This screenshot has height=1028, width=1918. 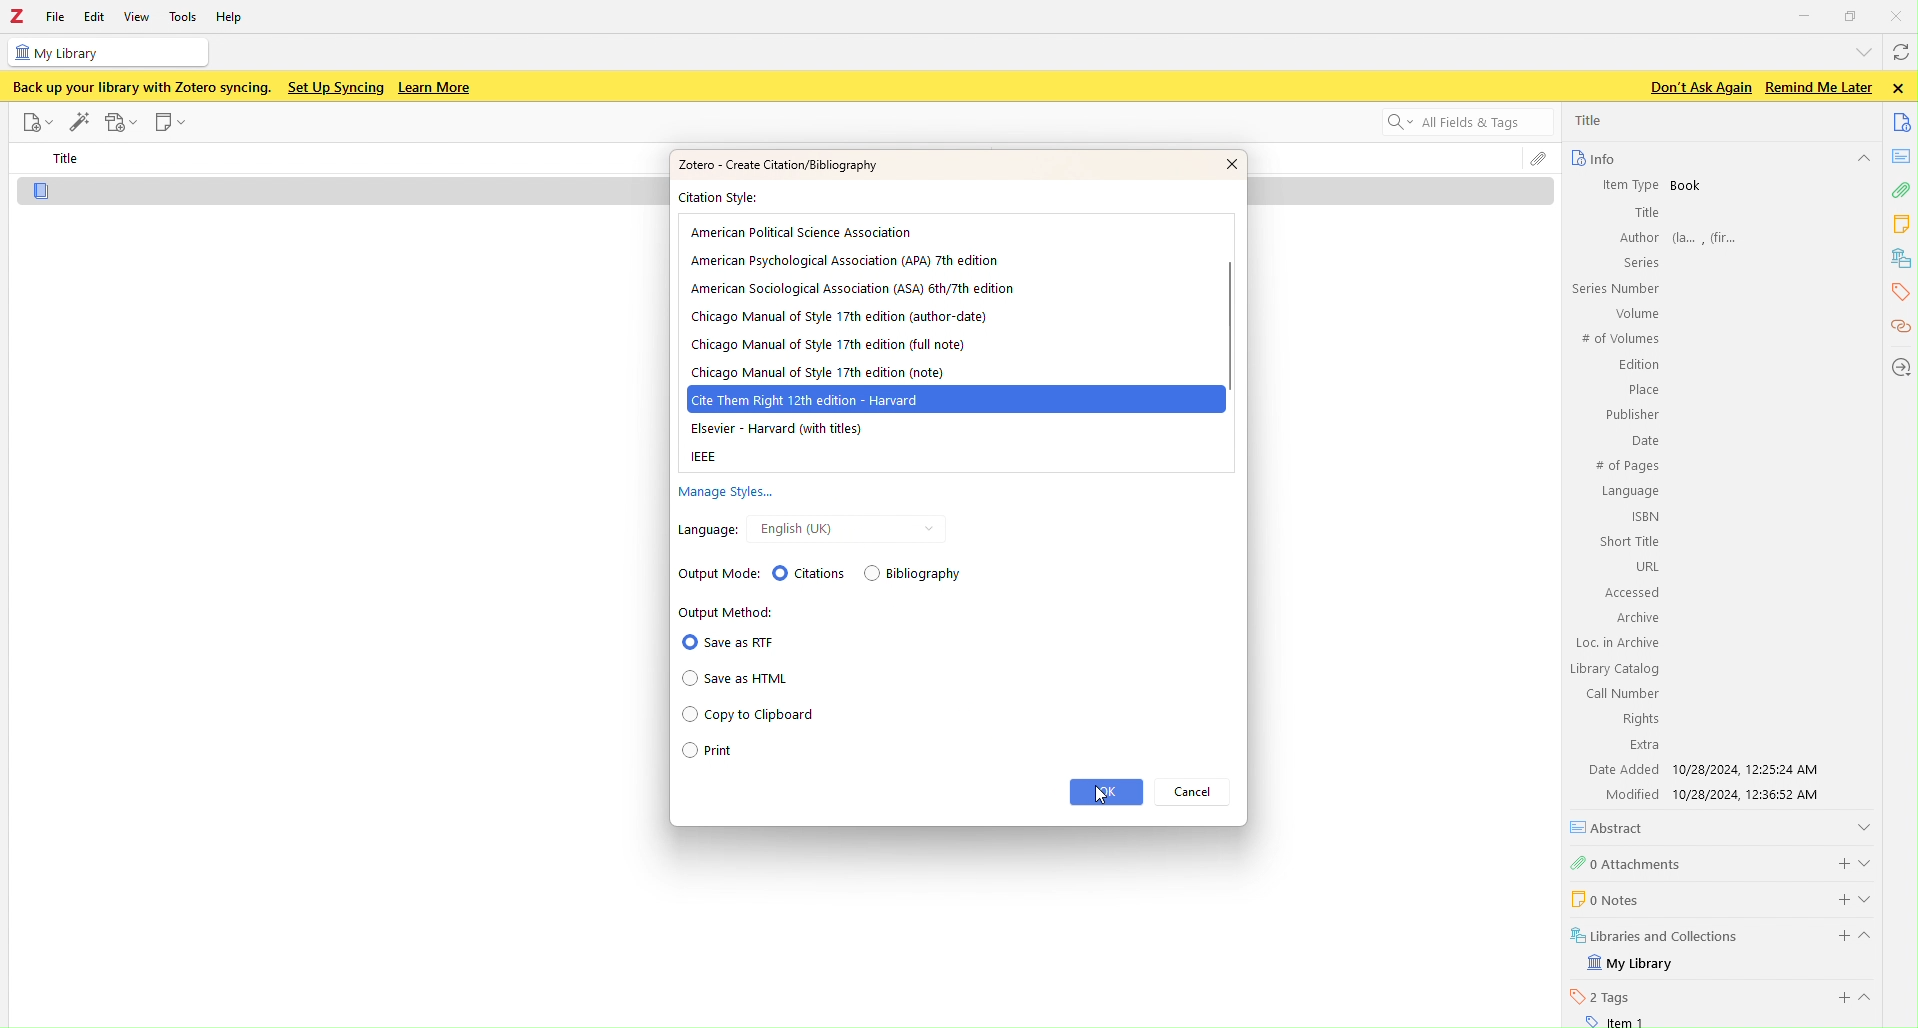 I want to click on Elsevier - Harvard (with titles), so click(x=775, y=430).